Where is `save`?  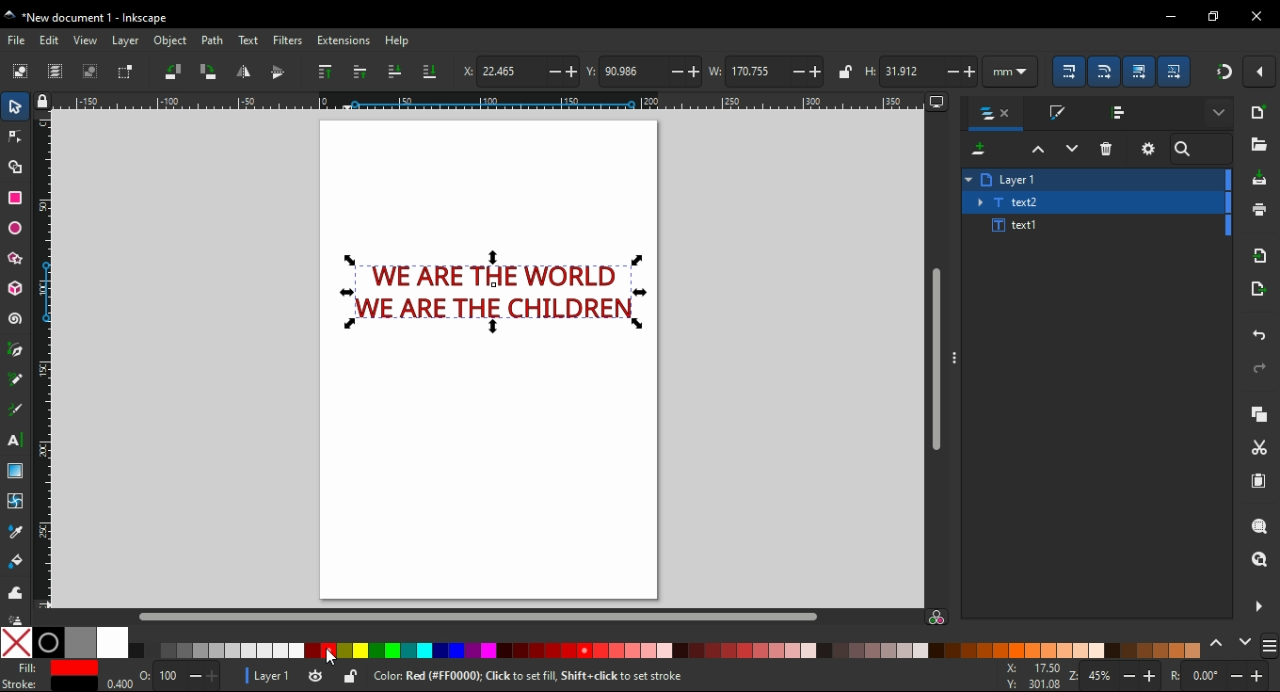 save is located at coordinates (1259, 180).